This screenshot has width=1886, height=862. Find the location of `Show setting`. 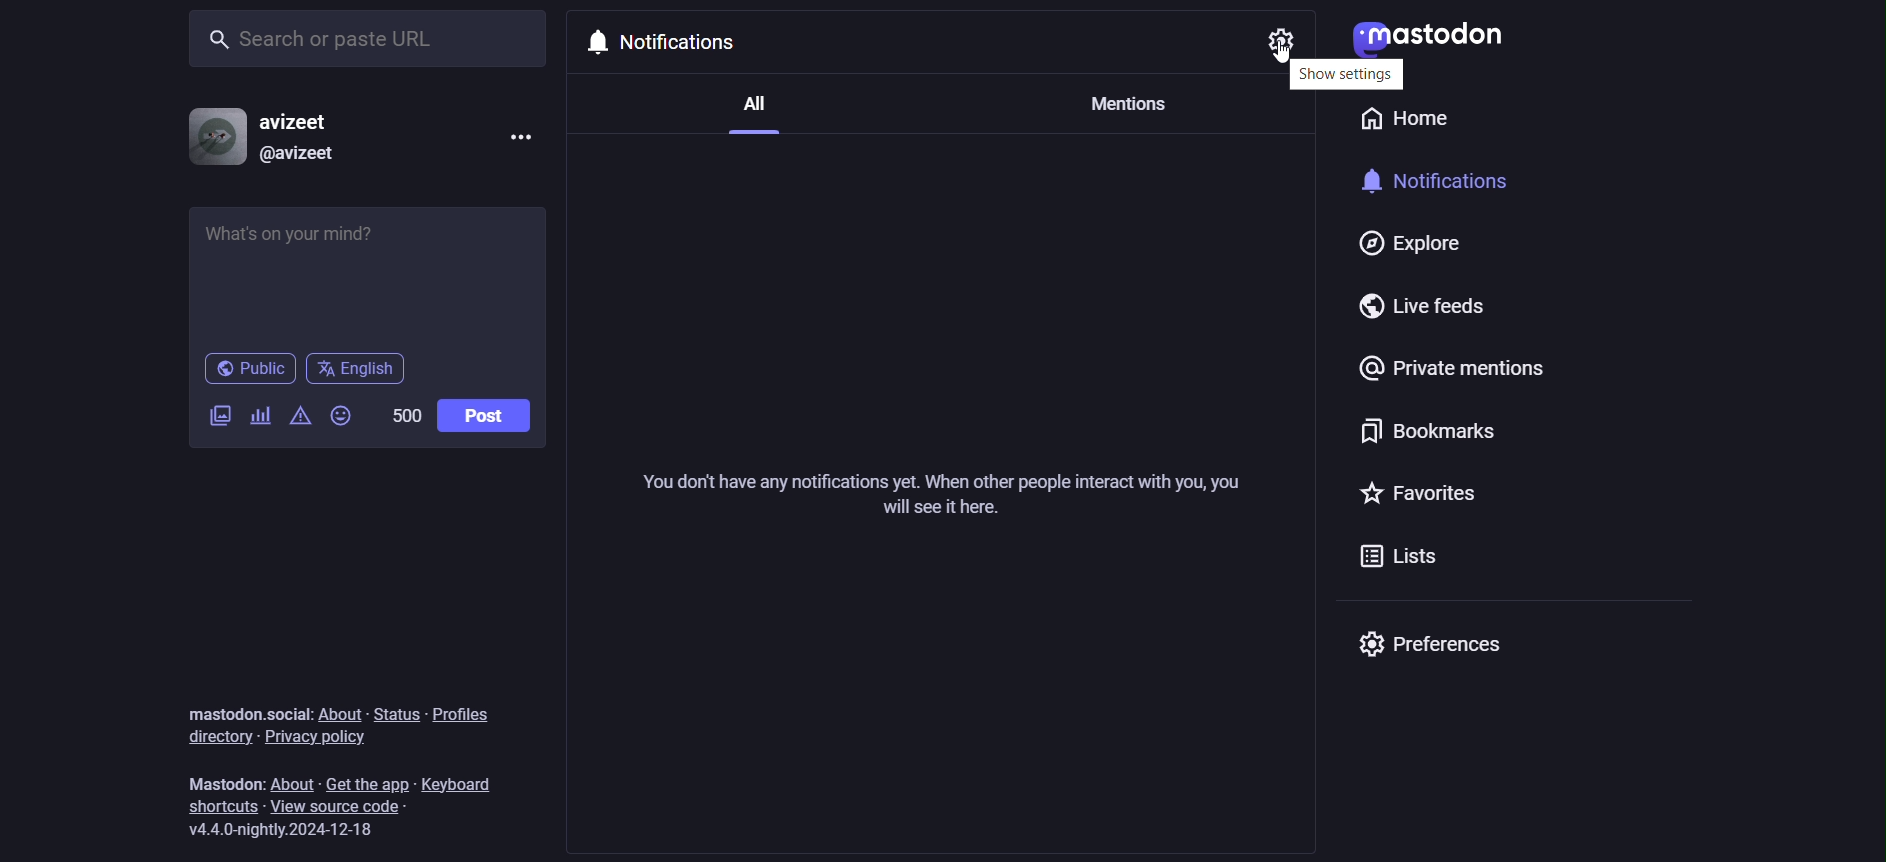

Show setting is located at coordinates (1348, 75).